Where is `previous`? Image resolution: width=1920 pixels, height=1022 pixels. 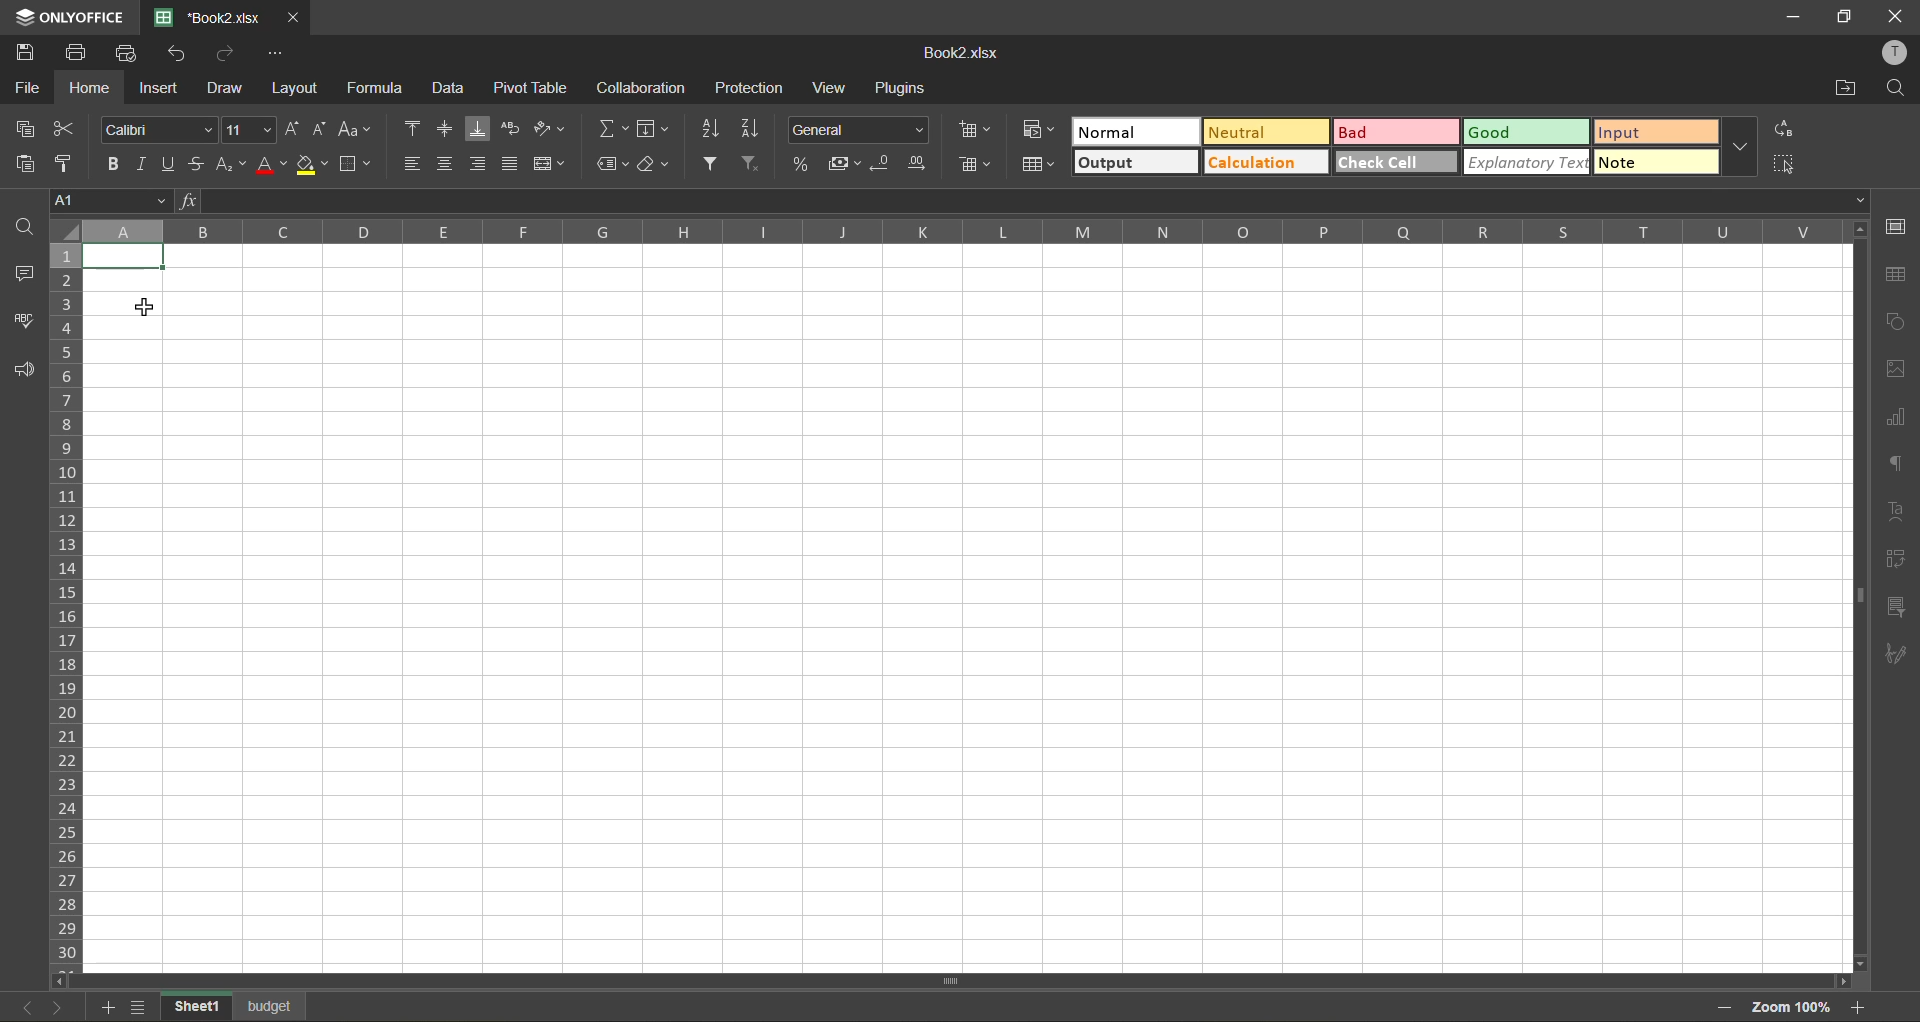
previous is located at coordinates (17, 1005).